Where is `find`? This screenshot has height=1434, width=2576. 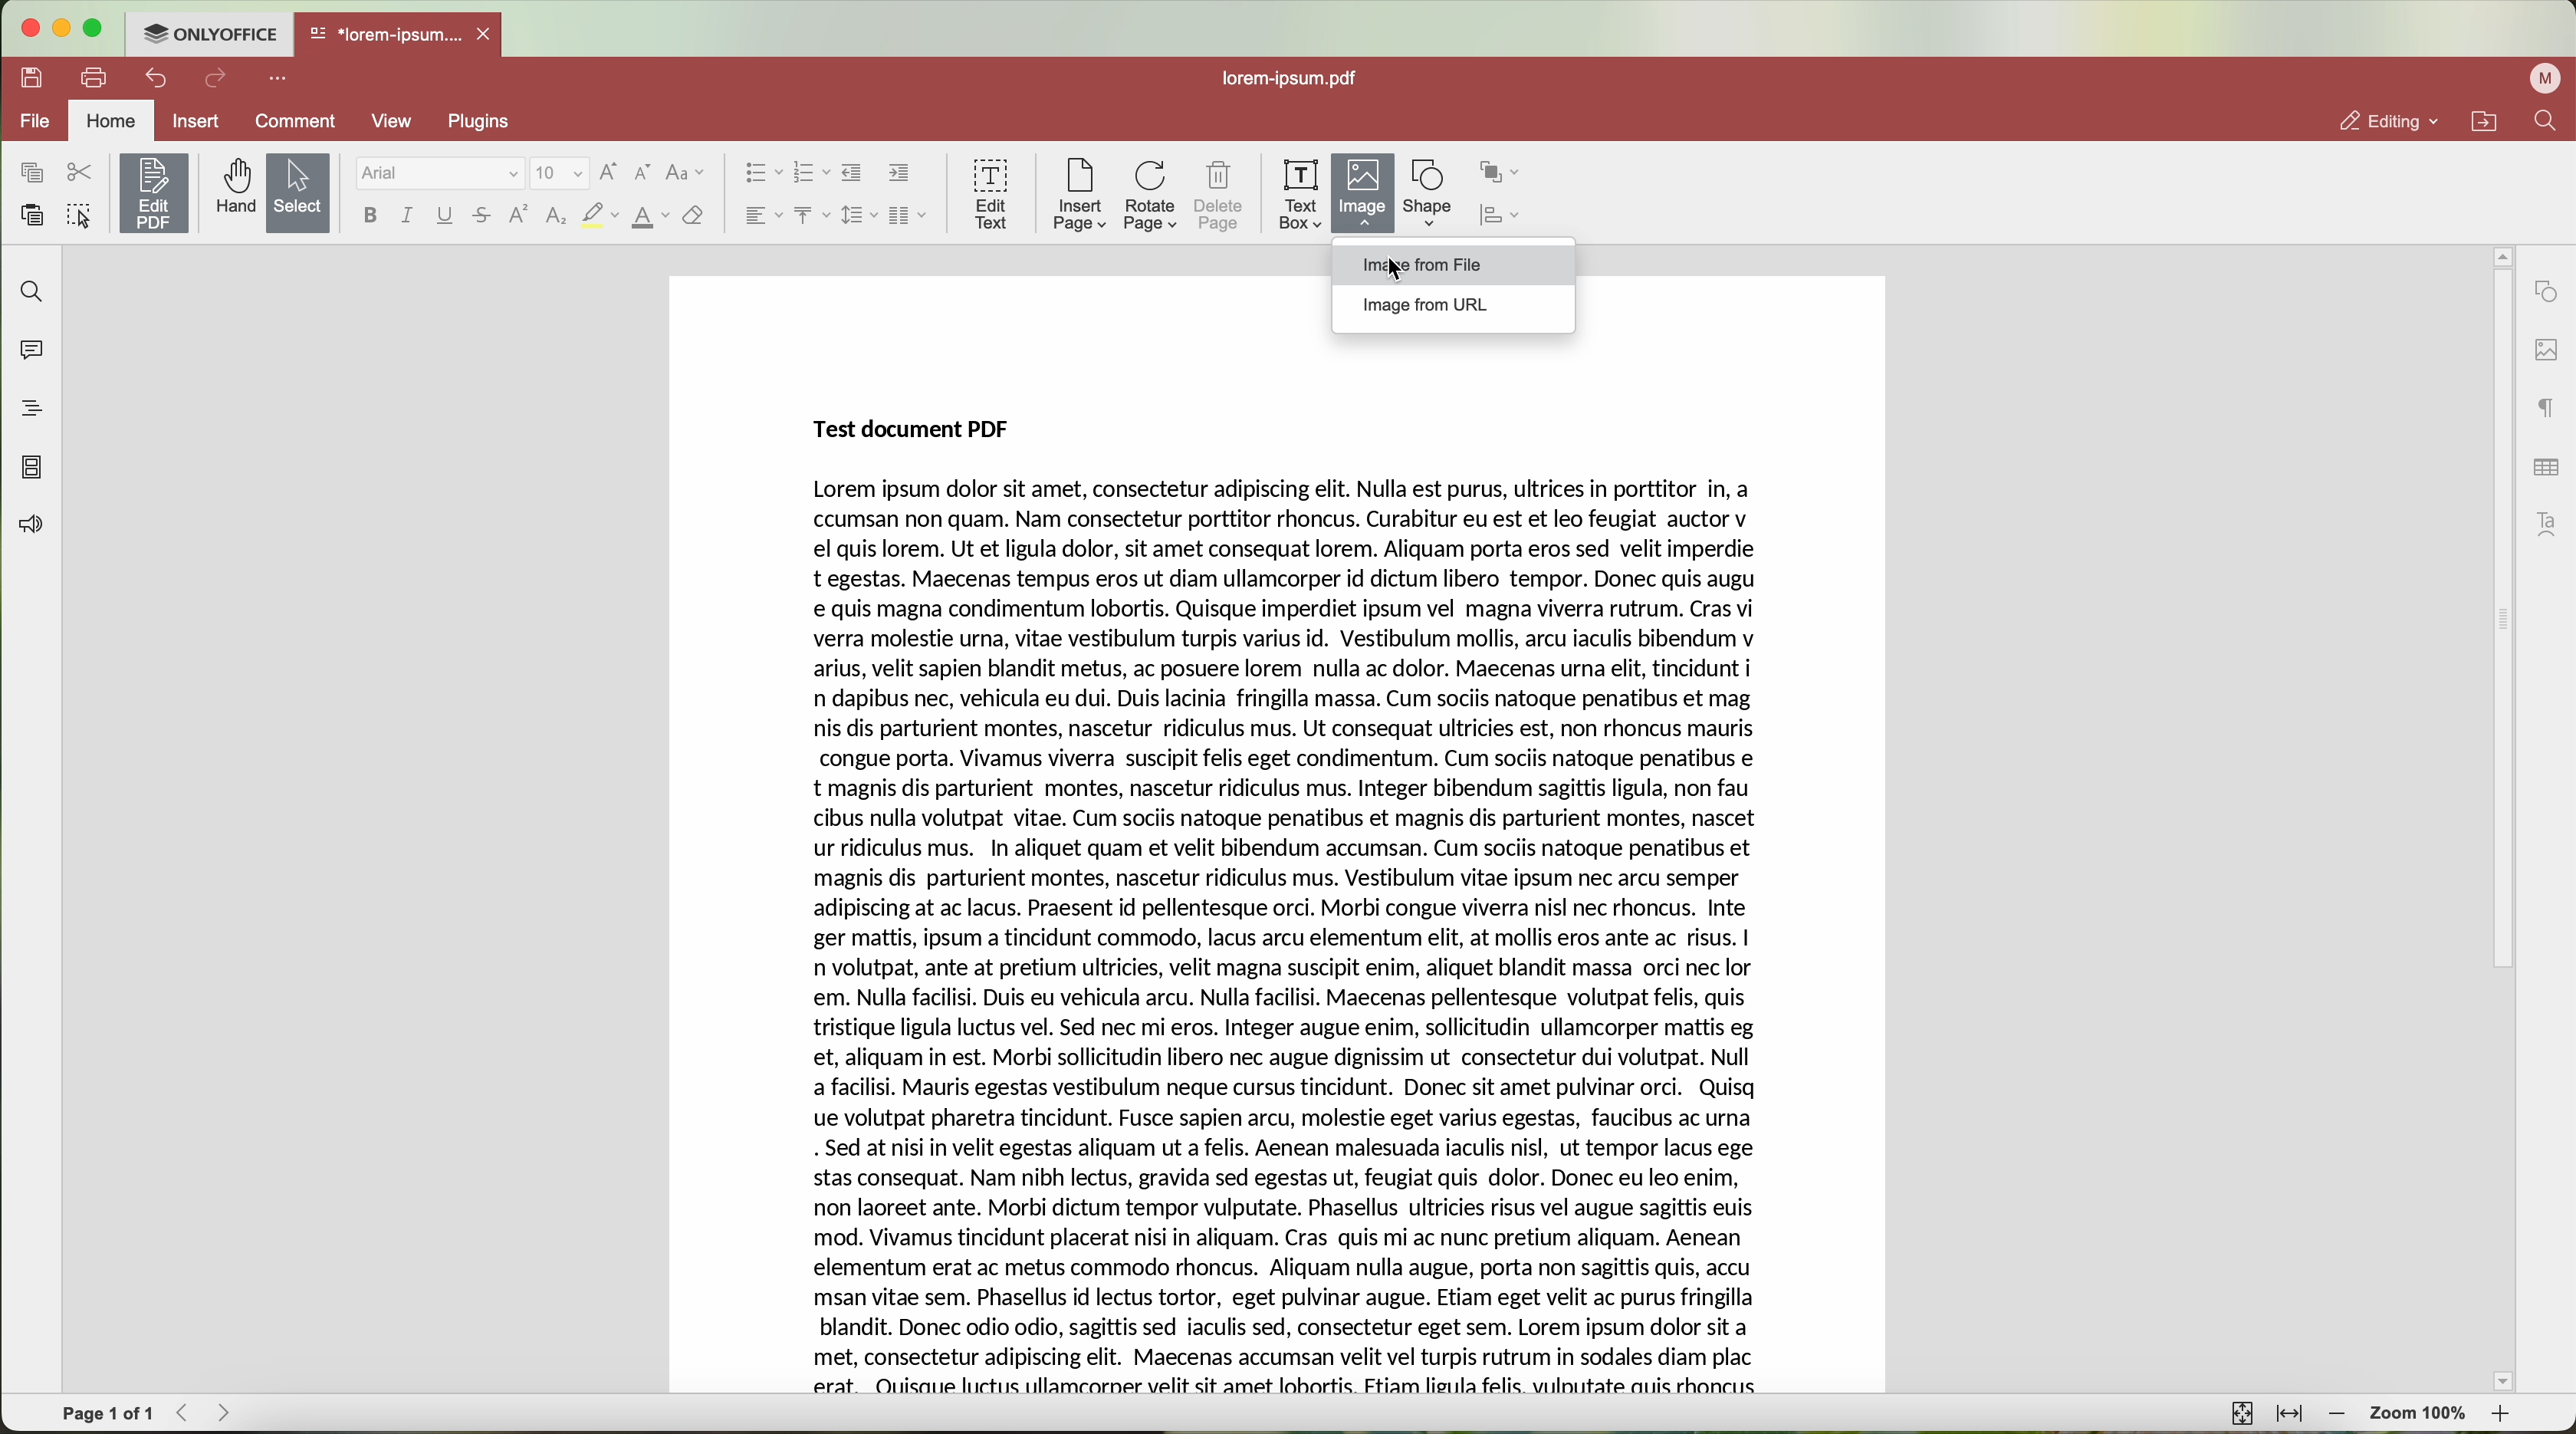 find is located at coordinates (27, 290).